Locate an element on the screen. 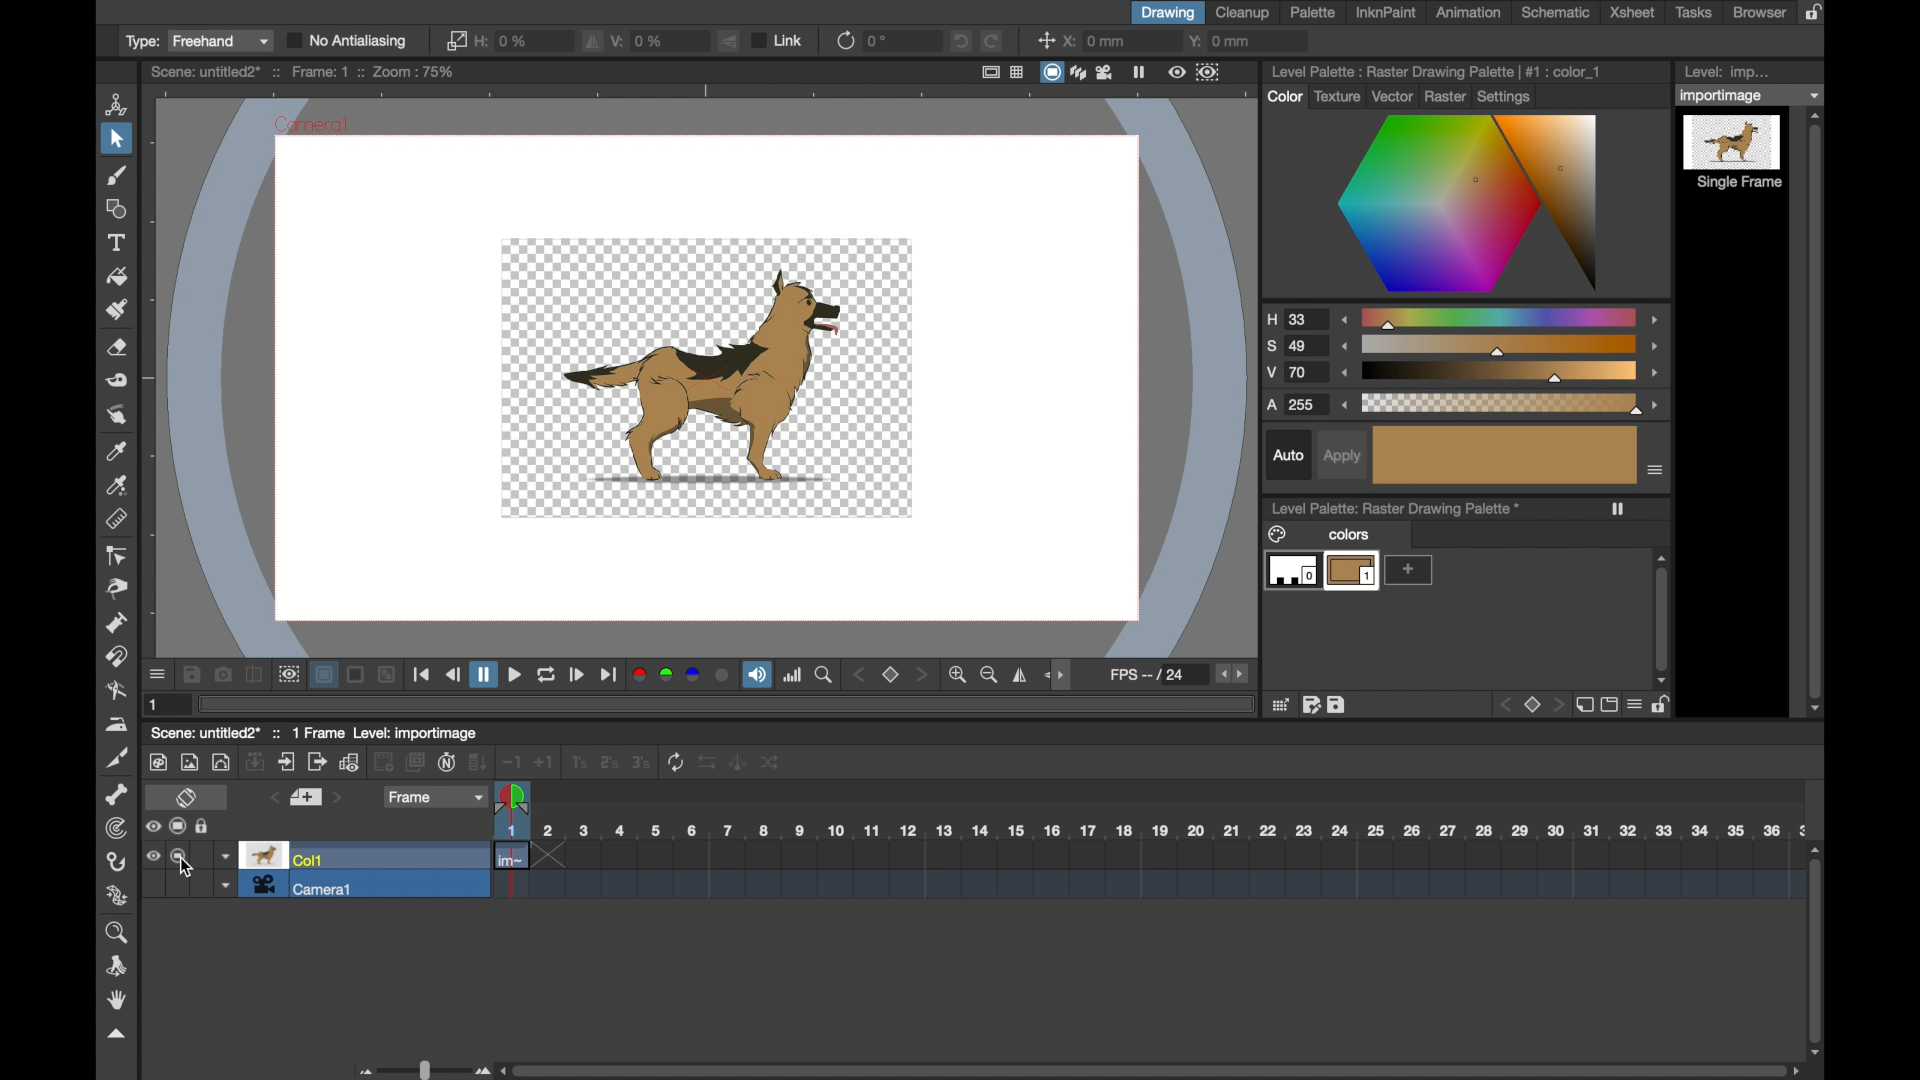  n is located at coordinates (447, 762).